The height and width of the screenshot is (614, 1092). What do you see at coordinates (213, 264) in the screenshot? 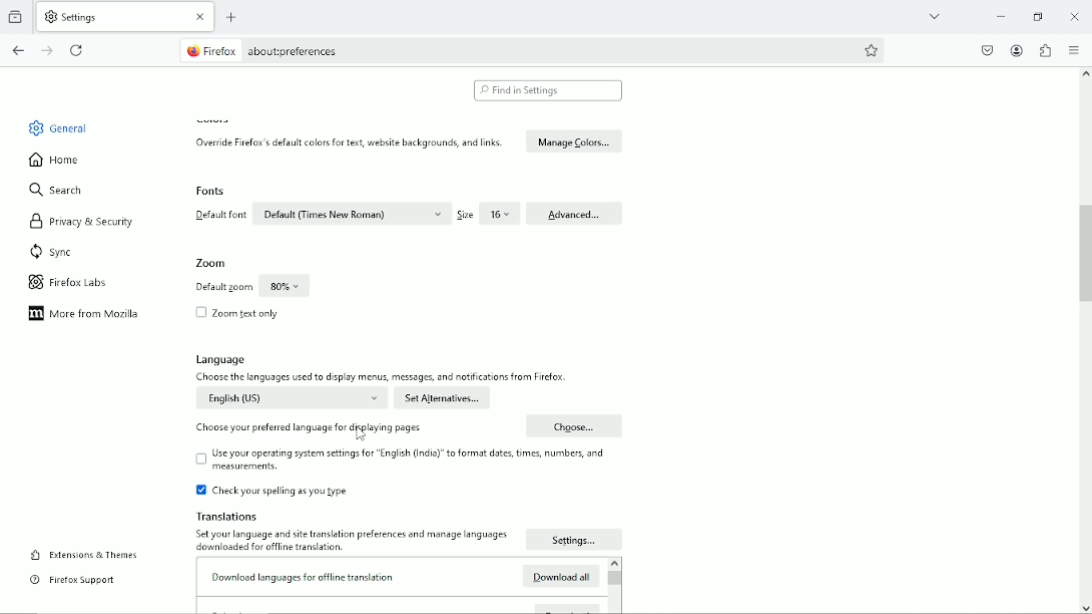
I see `Zoom` at bounding box center [213, 264].